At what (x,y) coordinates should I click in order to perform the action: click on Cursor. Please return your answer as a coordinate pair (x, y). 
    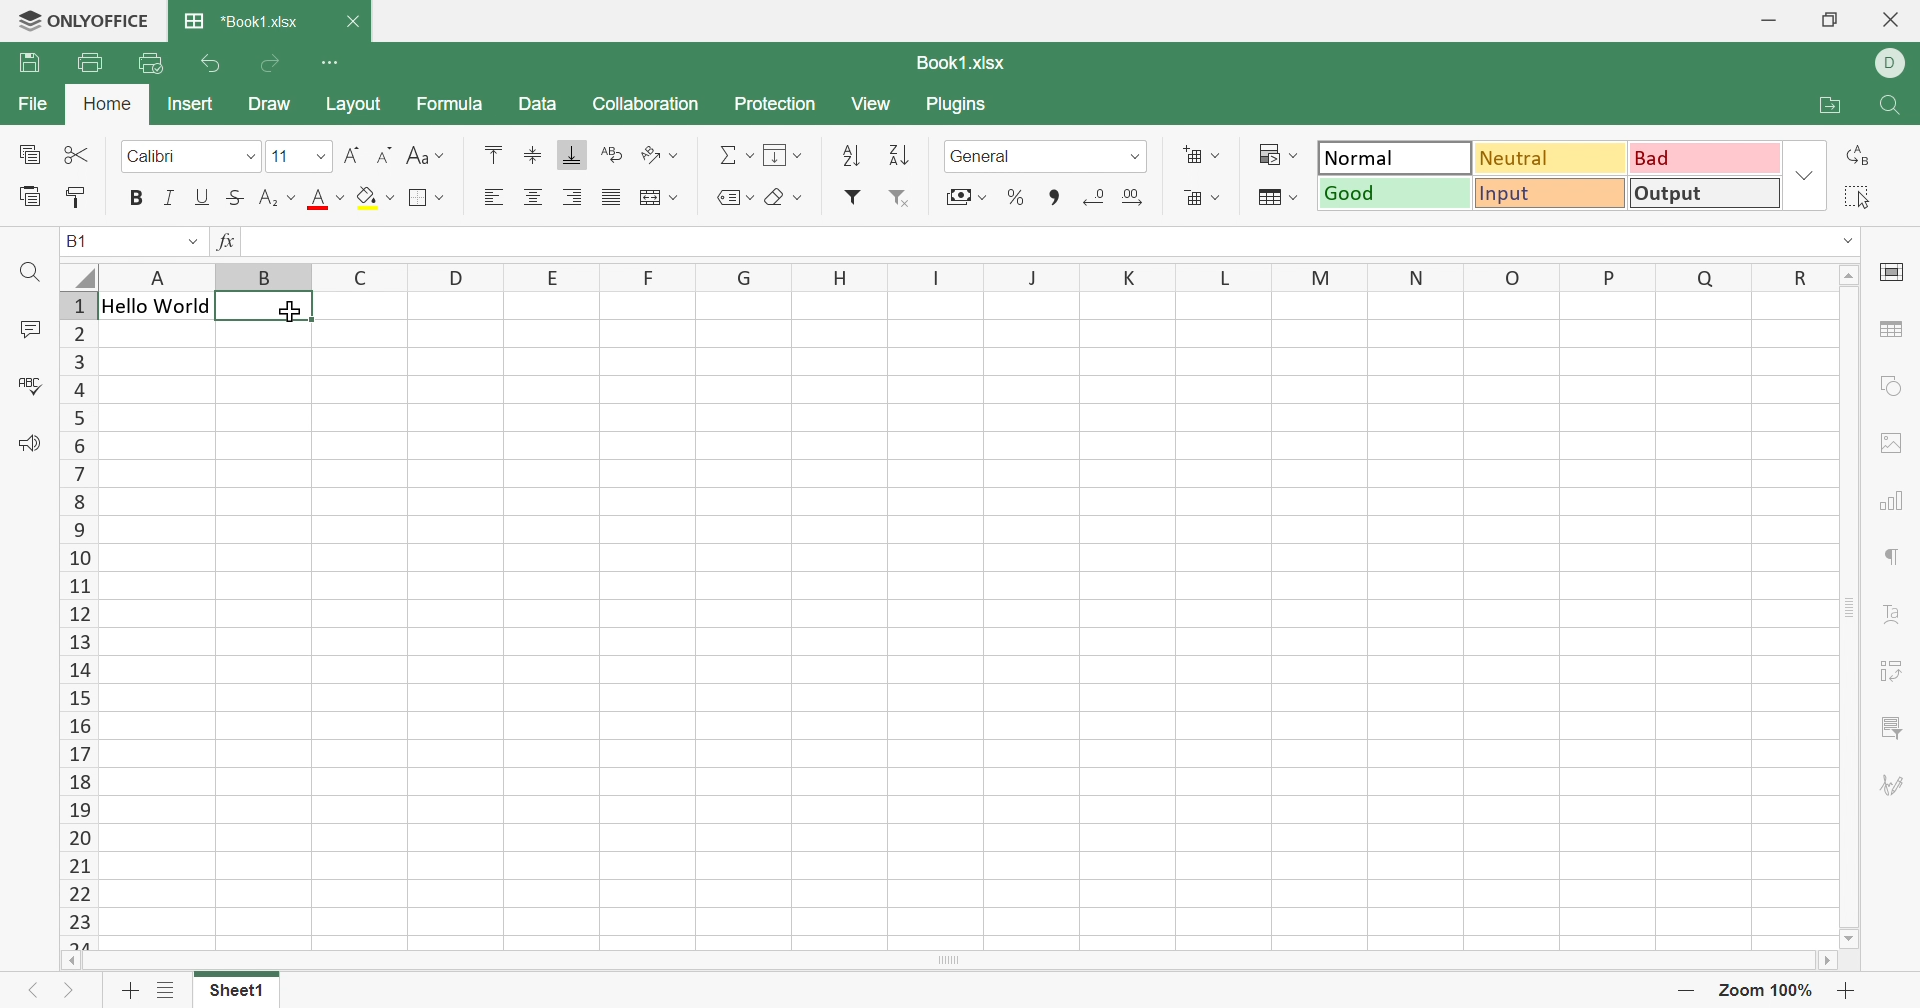
    Looking at the image, I should click on (289, 310).